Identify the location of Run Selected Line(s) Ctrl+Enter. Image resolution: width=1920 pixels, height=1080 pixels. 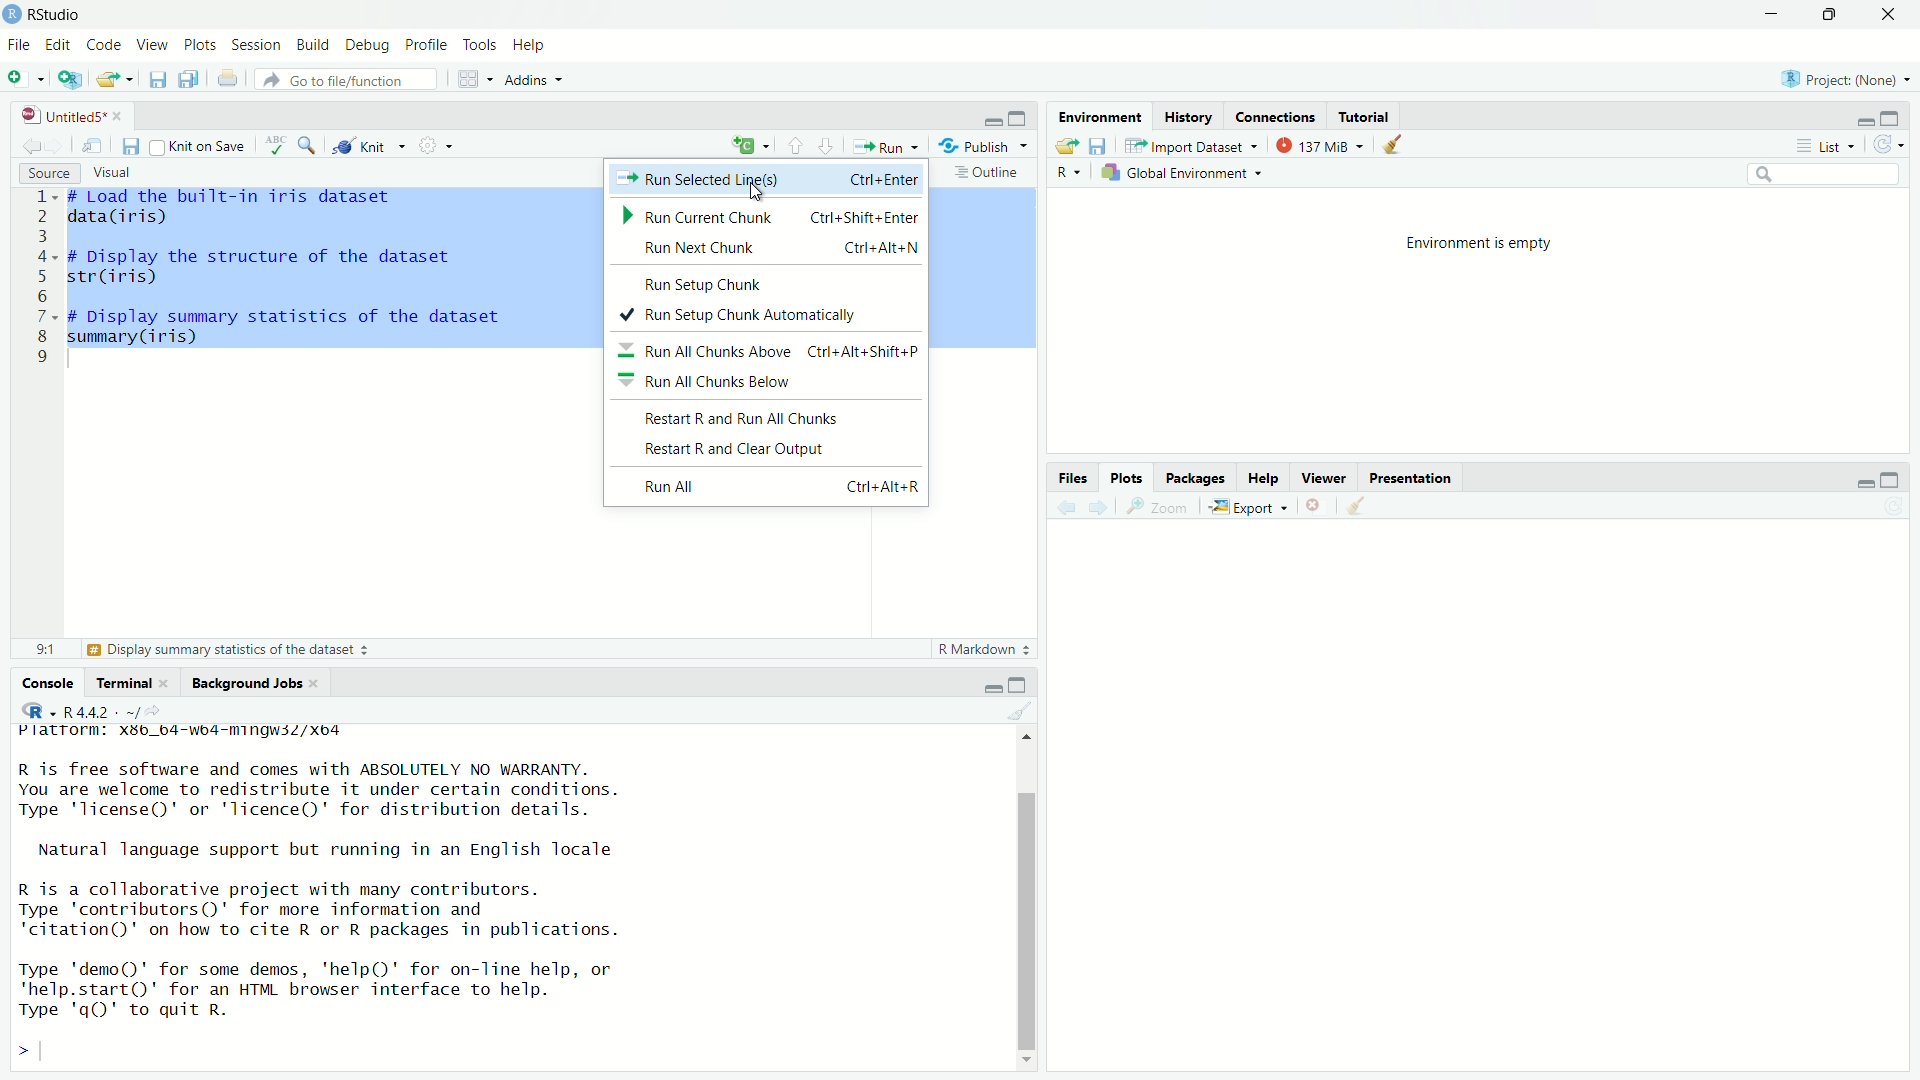
(767, 178).